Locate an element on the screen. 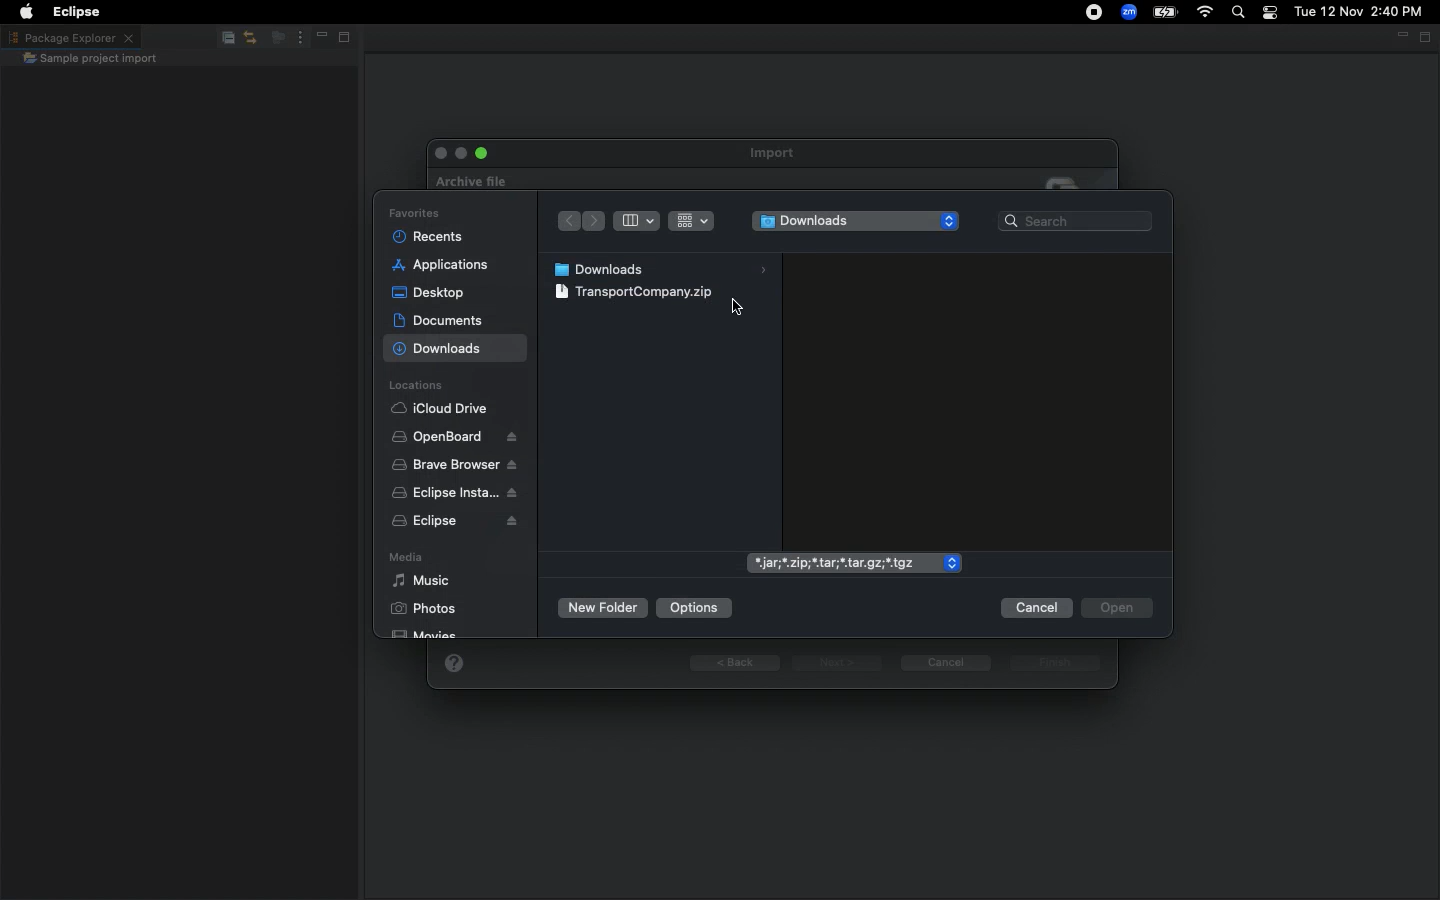 This screenshot has width=1440, height=900. Forward is located at coordinates (593, 224).